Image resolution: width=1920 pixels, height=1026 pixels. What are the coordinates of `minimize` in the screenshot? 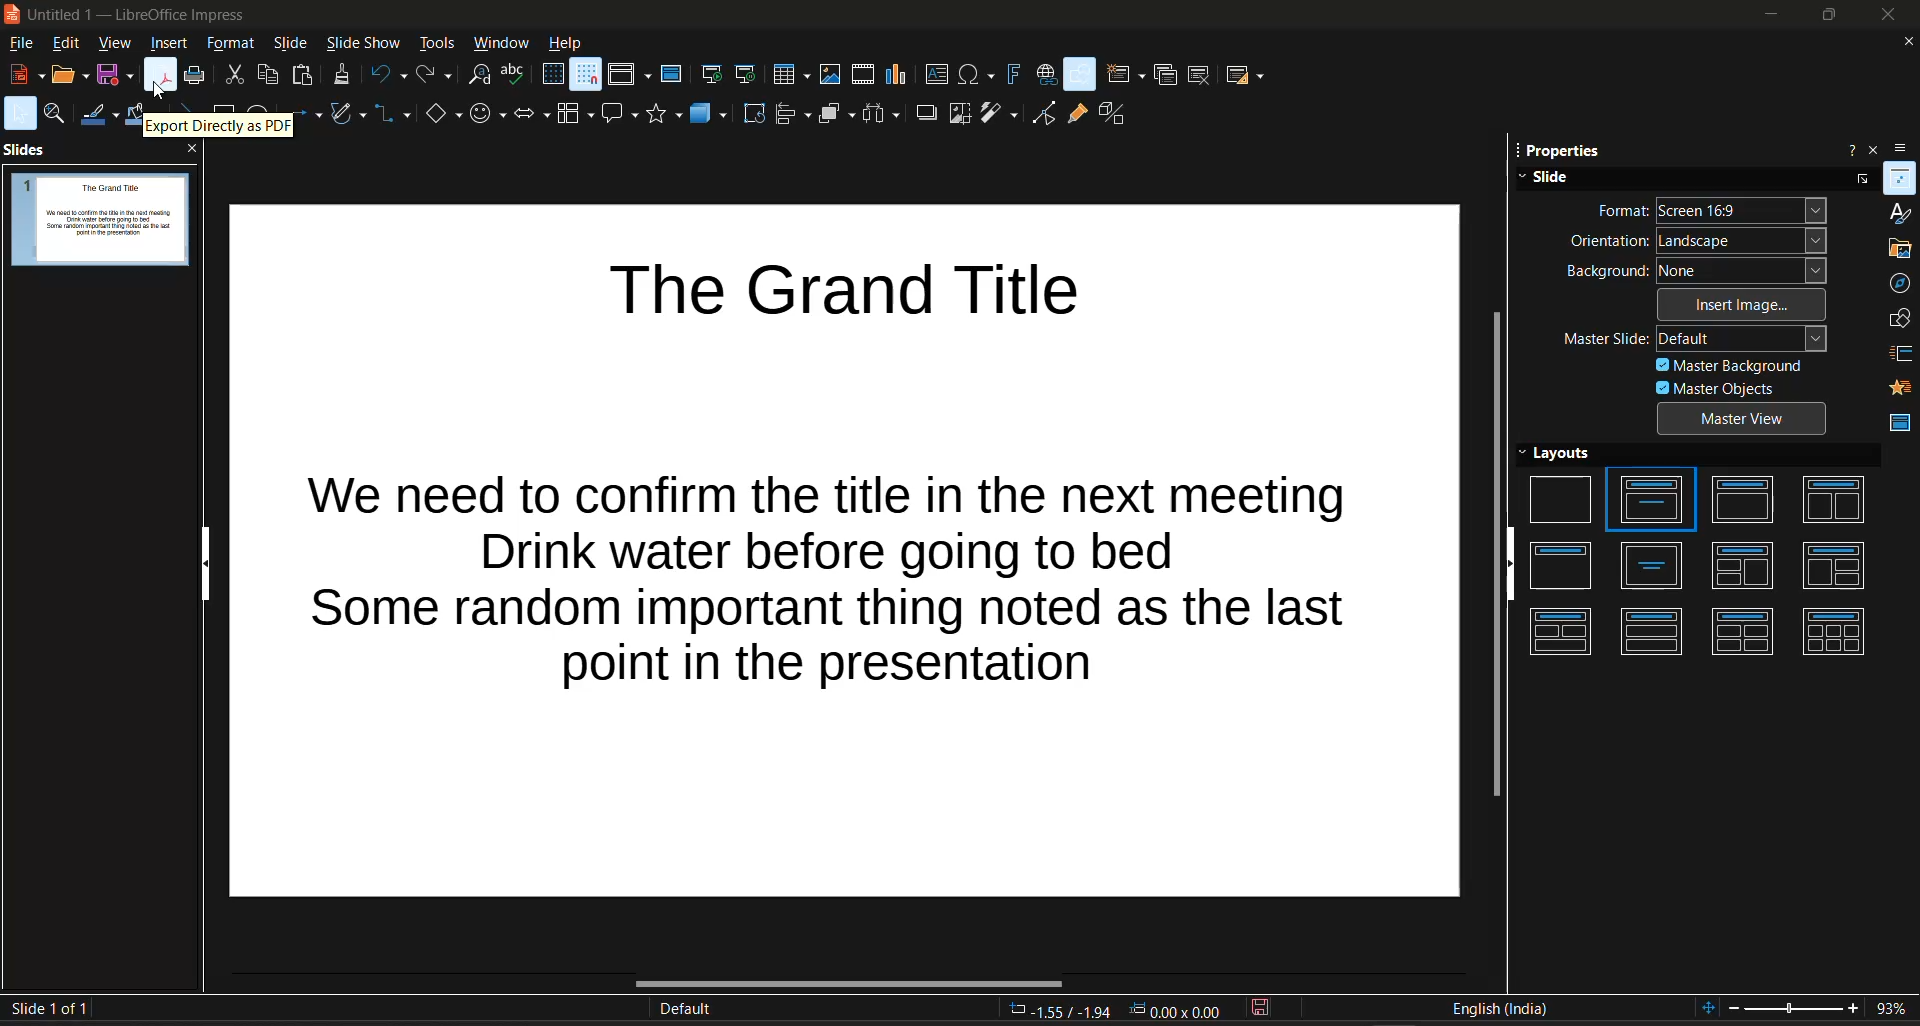 It's located at (1769, 15).